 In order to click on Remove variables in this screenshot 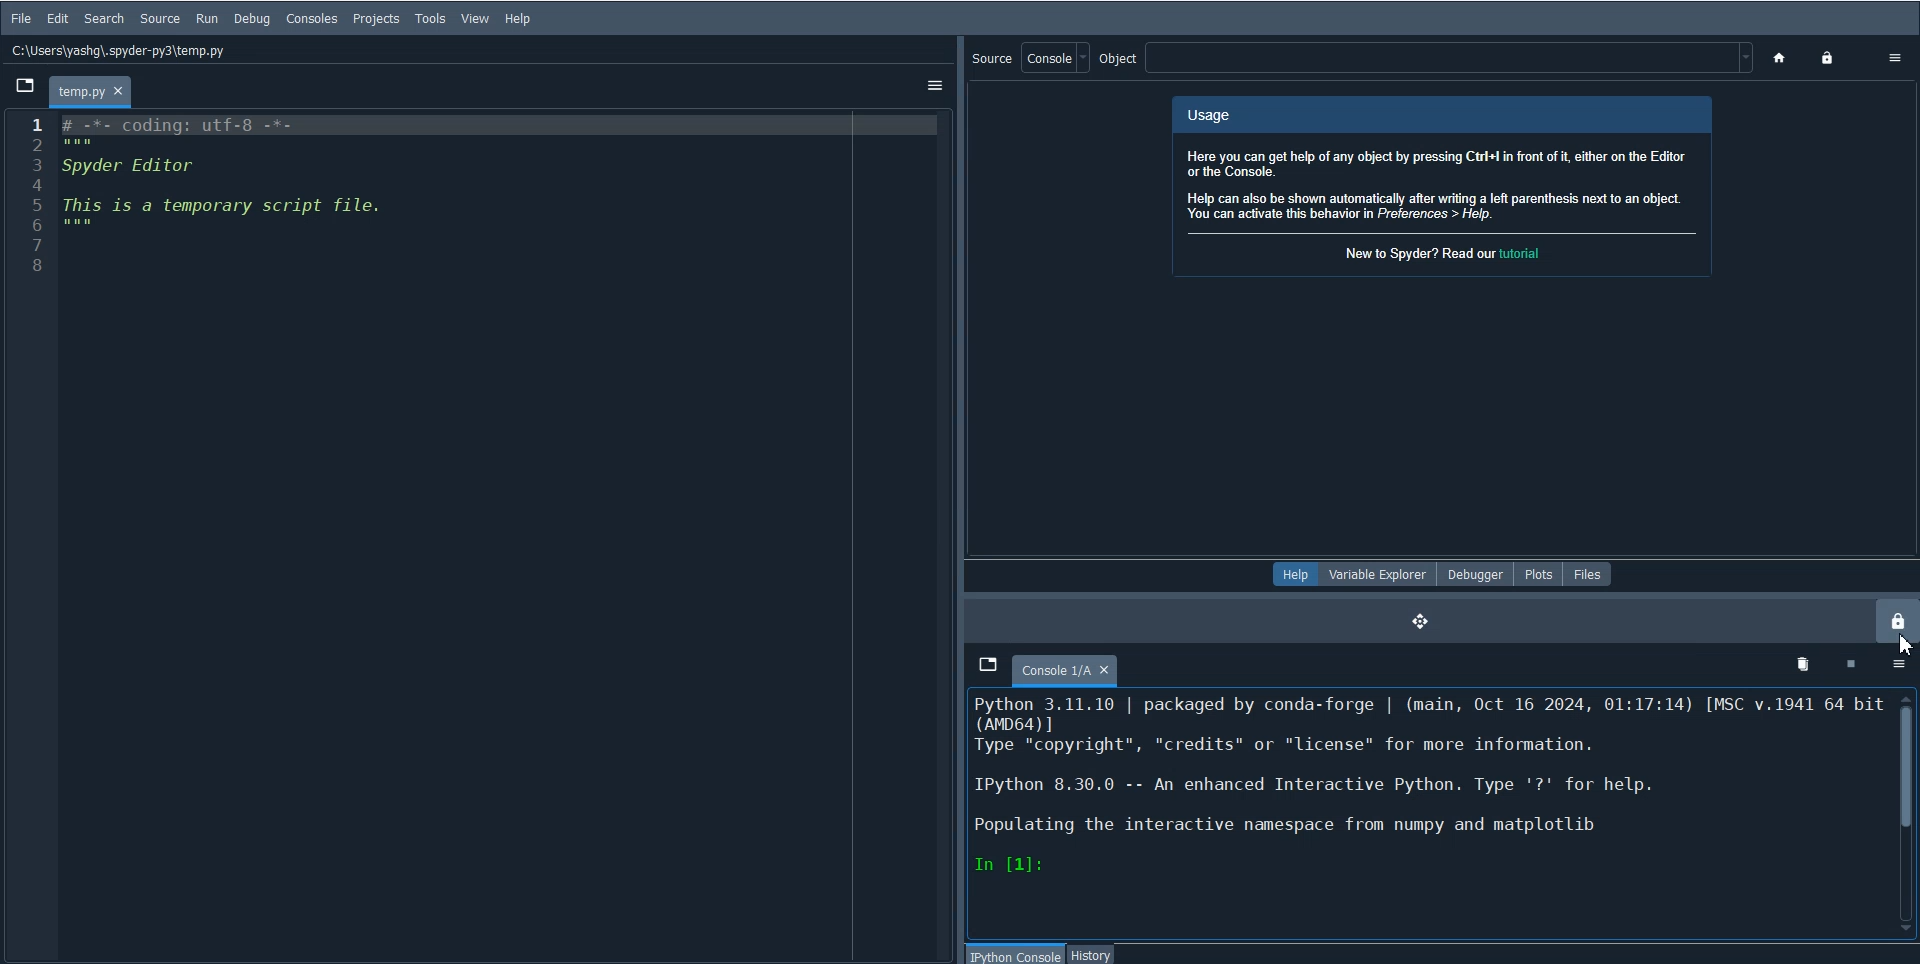, I will do `click(1805, 664)`.